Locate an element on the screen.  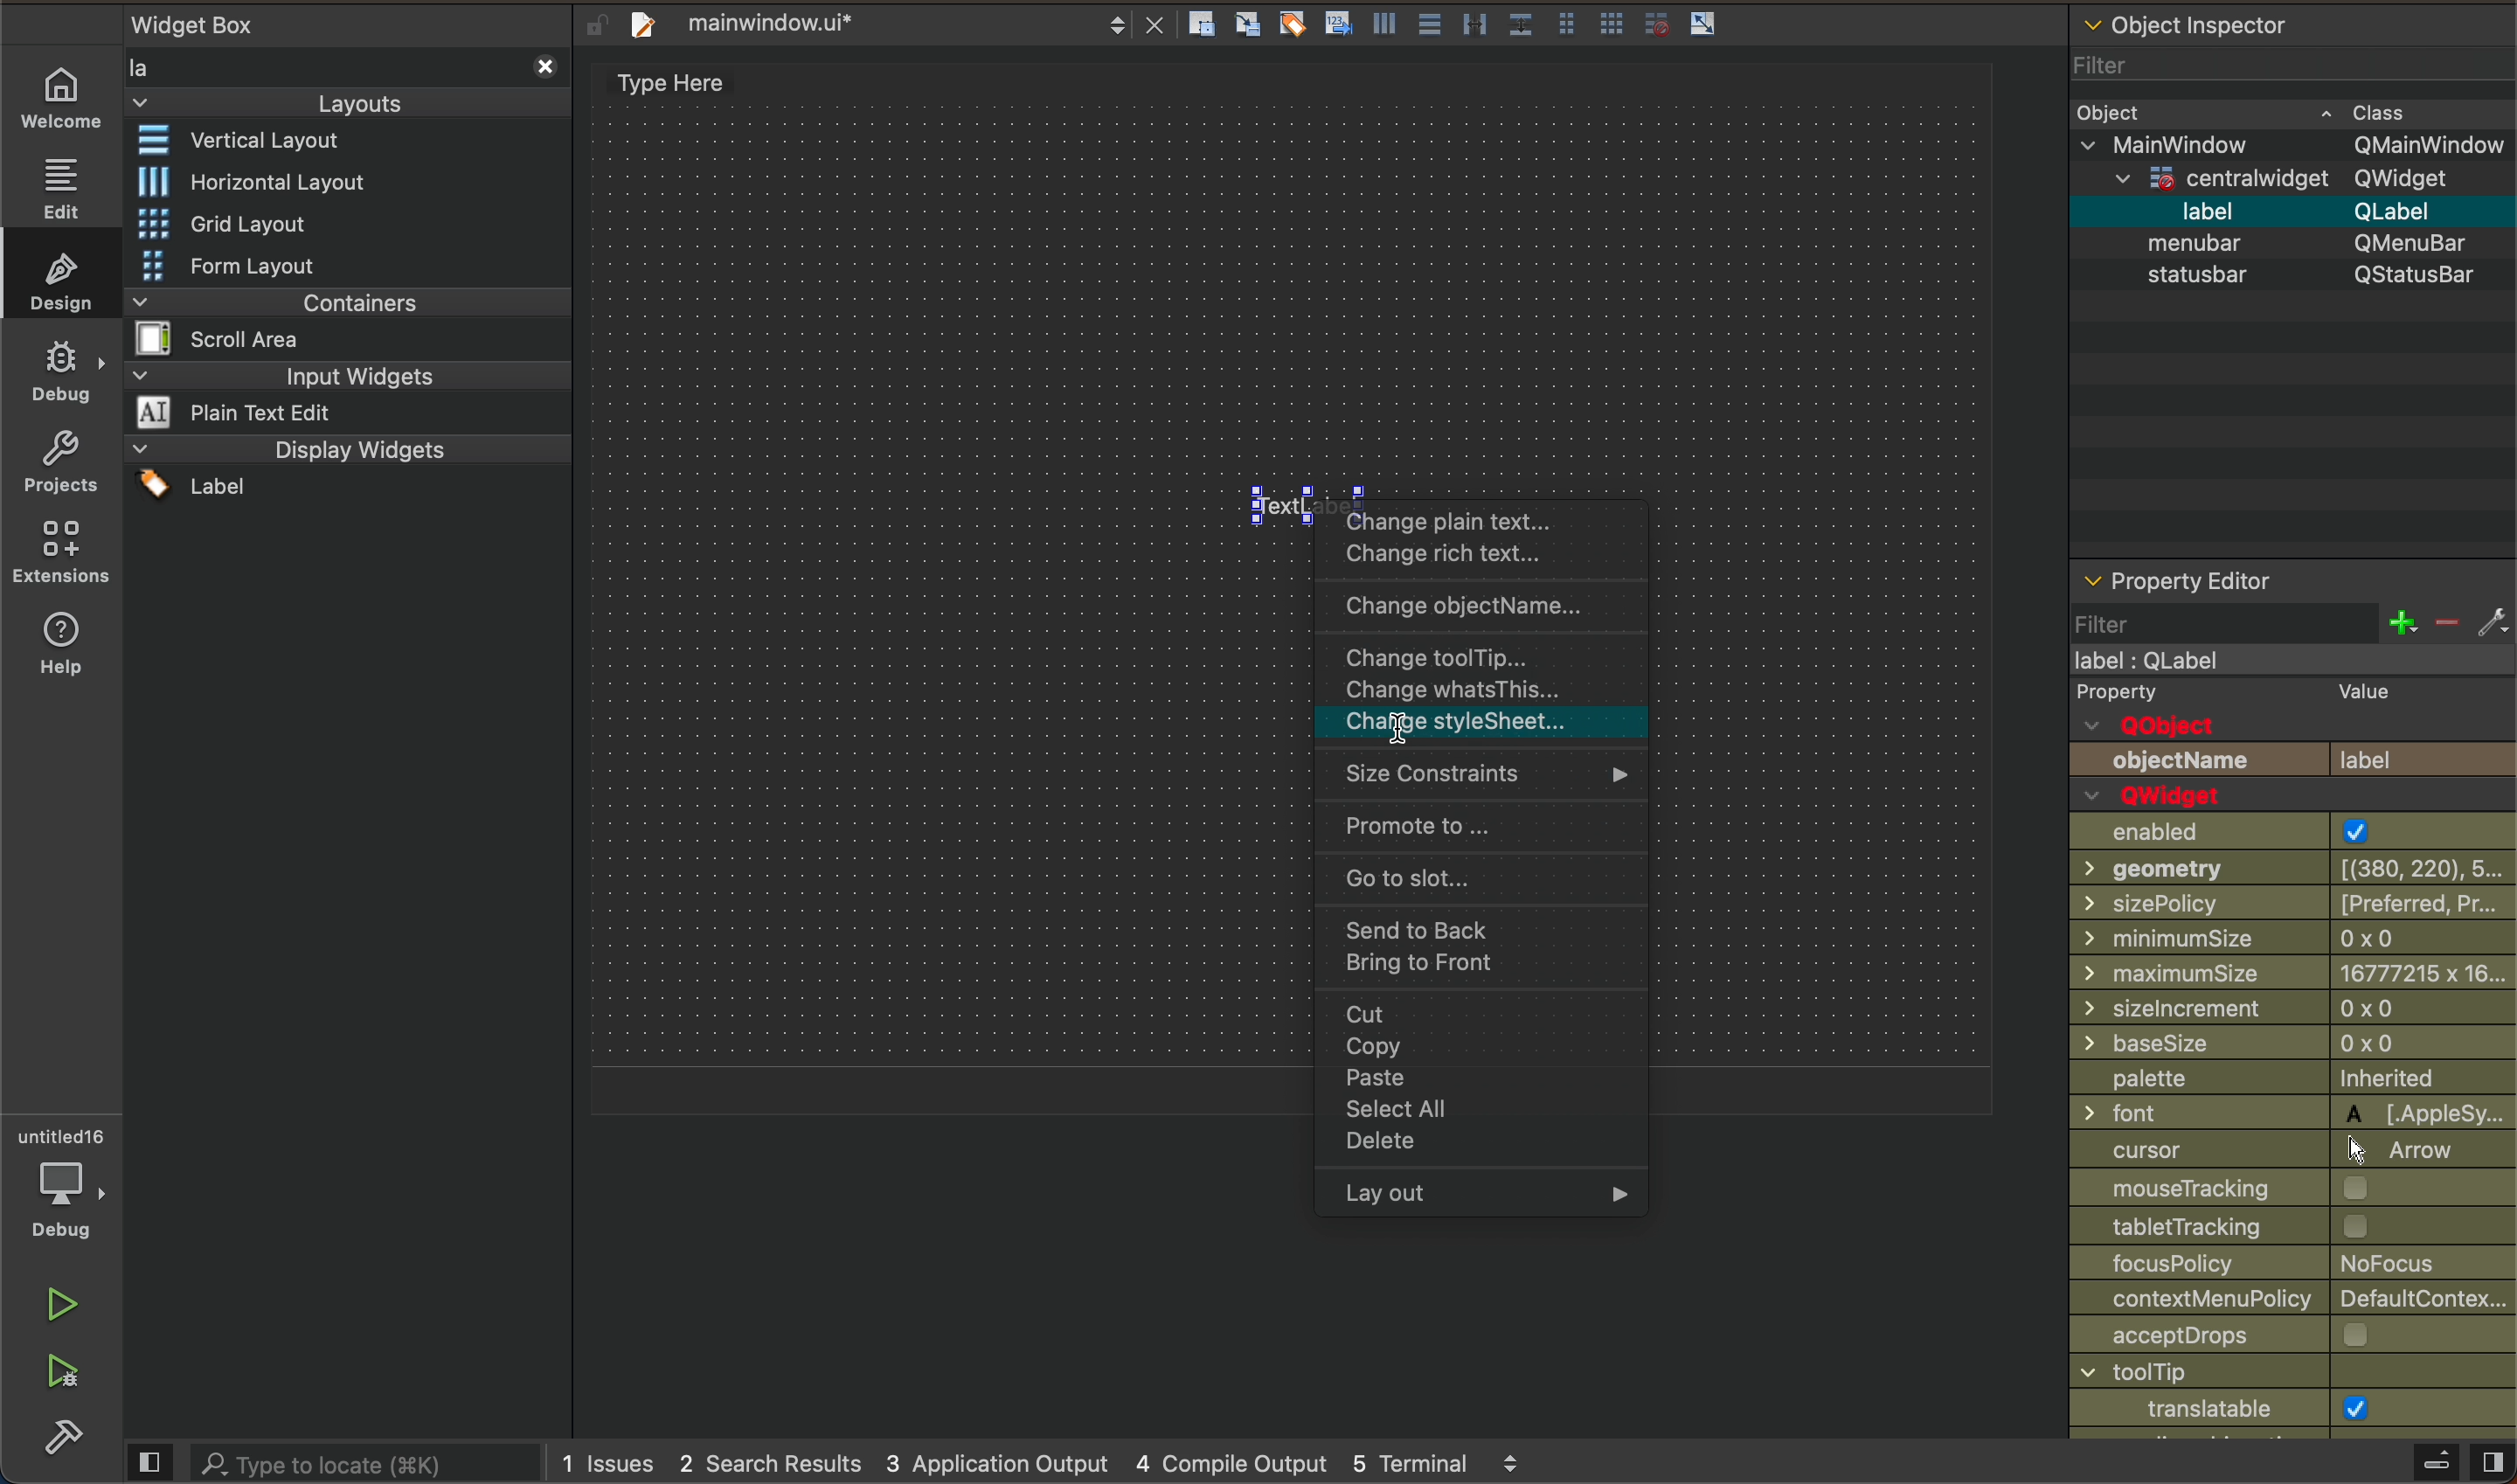
size policy is located at coordinates (2294, 905).